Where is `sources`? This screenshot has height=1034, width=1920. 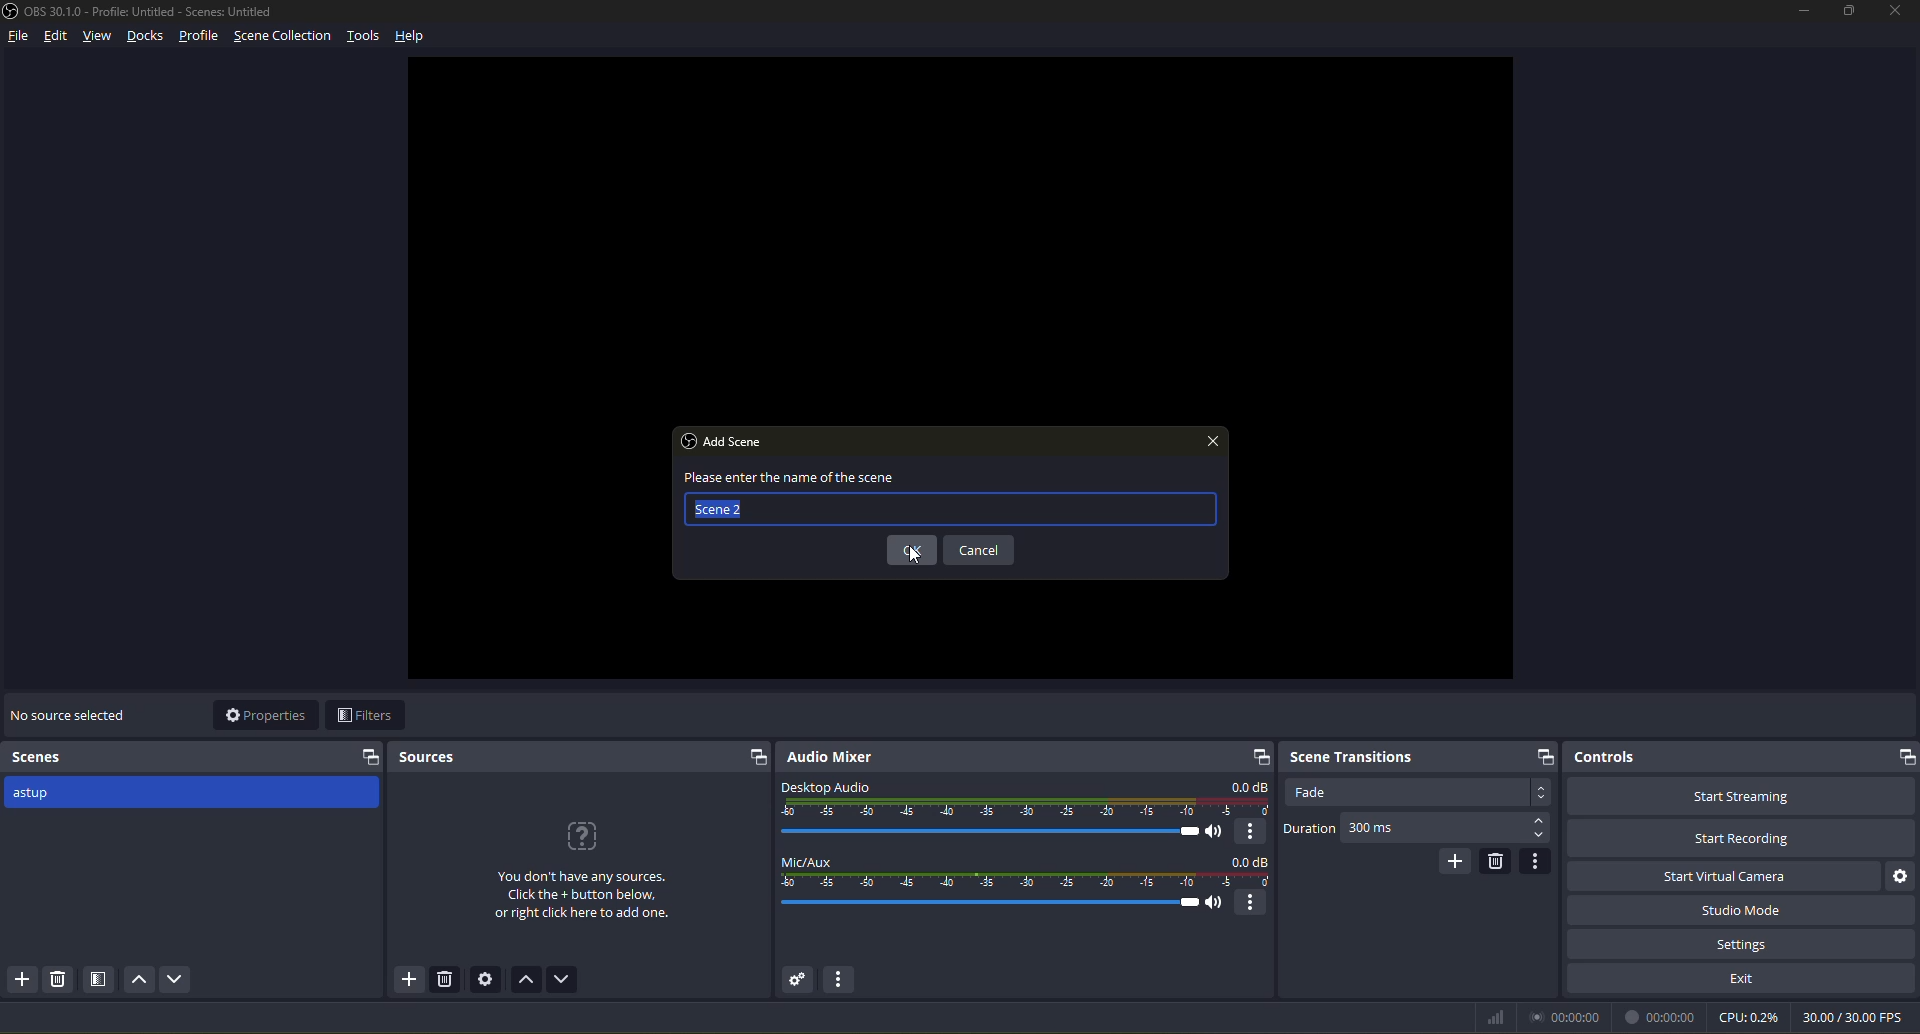 sources is located at coordinates (427, 758).